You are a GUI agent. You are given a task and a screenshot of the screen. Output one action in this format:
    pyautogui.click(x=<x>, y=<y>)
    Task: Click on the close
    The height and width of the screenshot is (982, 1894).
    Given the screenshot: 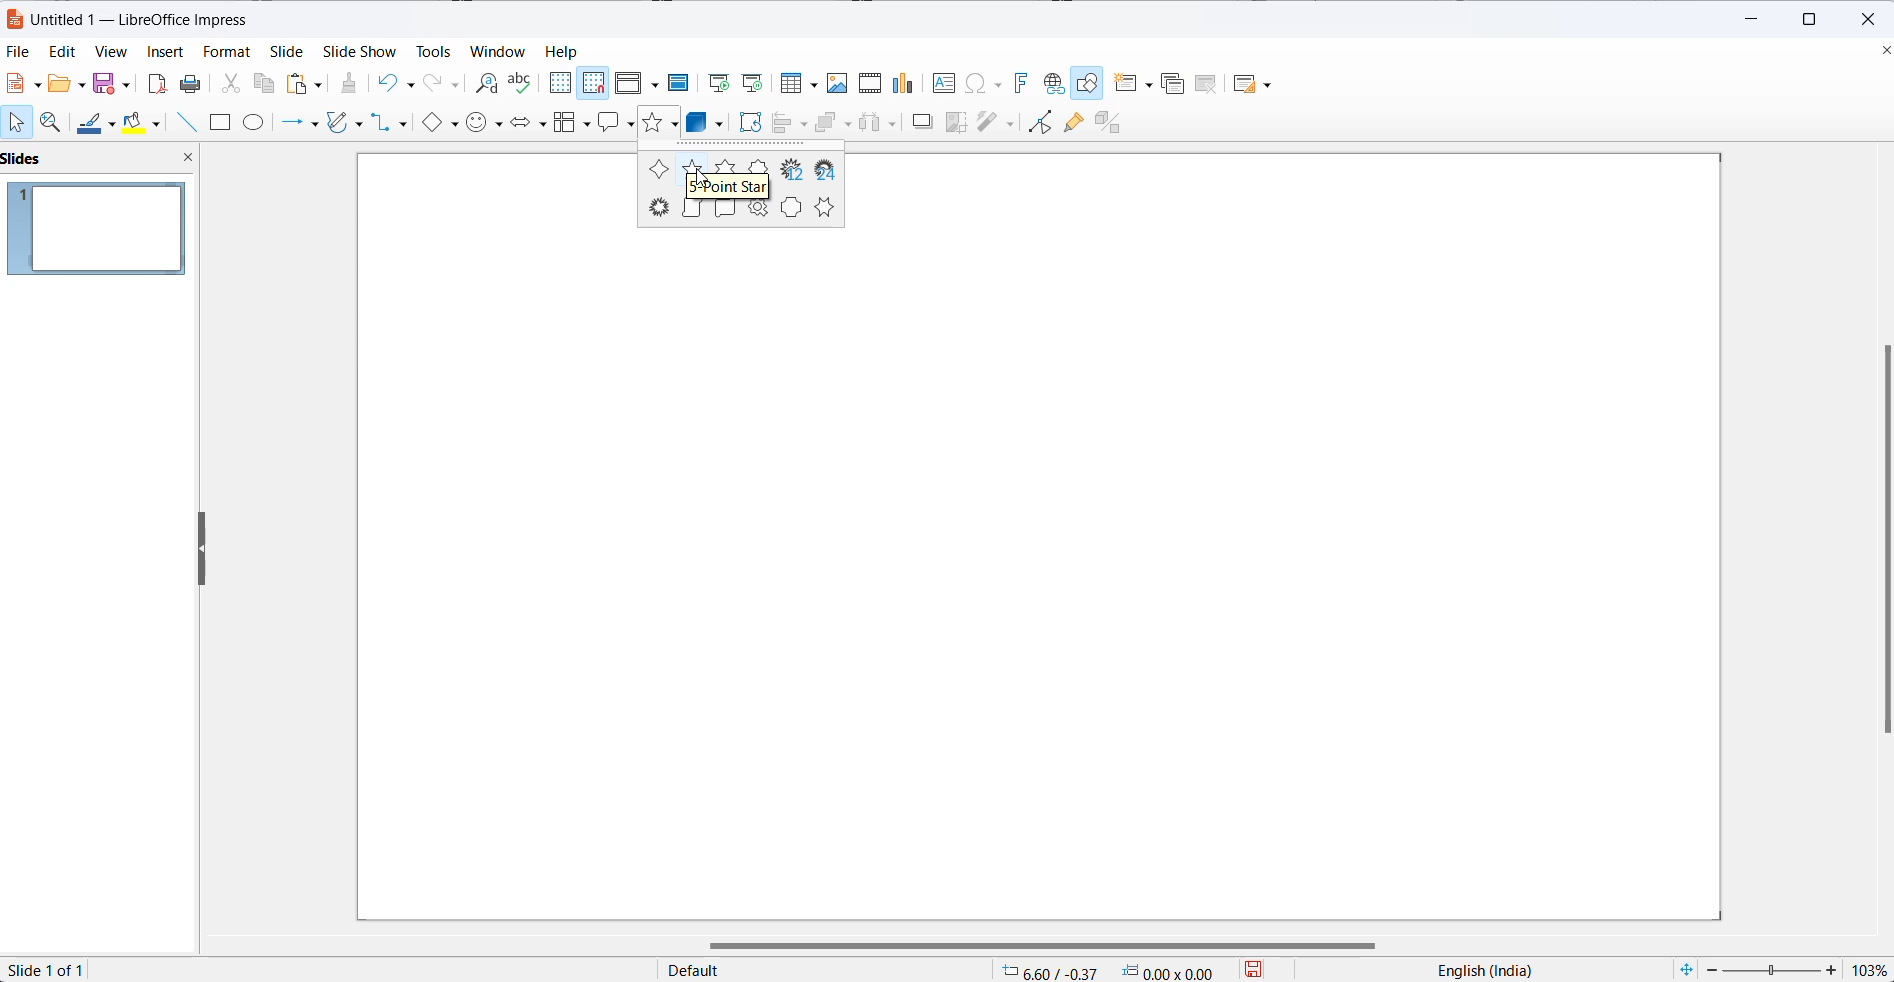 What is the action you would take?
    pyautogui.click(x=1873, y=20)
    